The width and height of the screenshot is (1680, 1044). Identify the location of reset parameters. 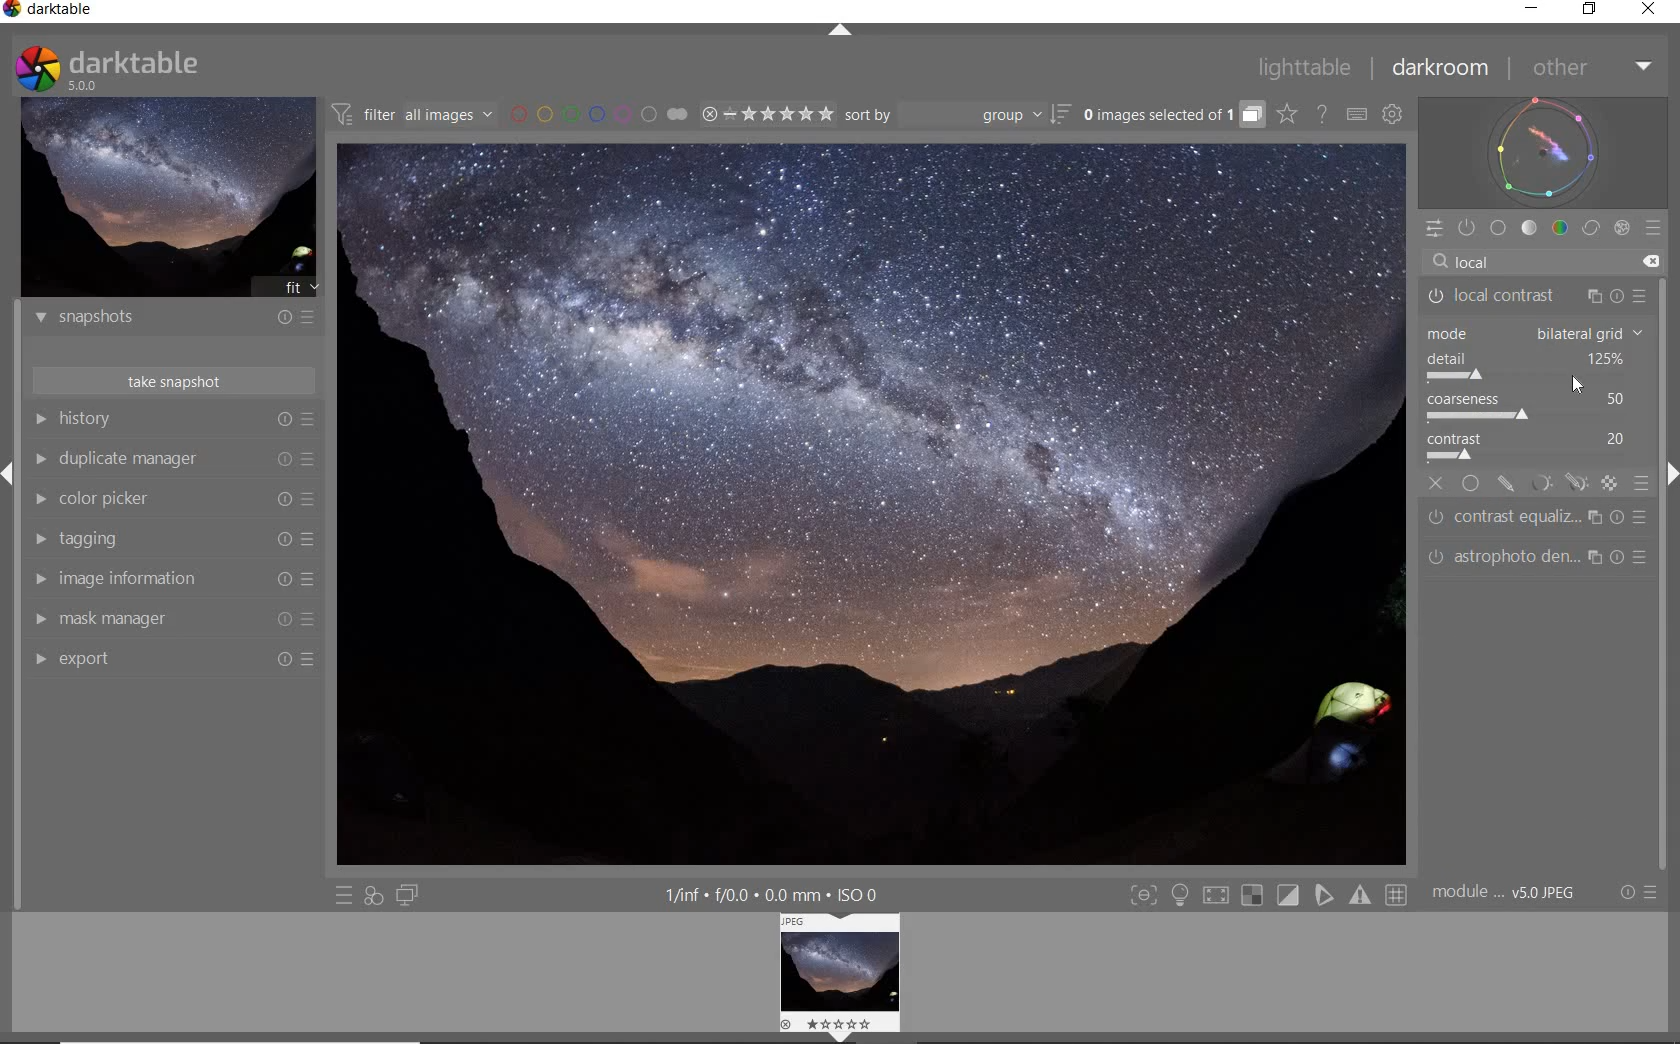
(1646, 557).